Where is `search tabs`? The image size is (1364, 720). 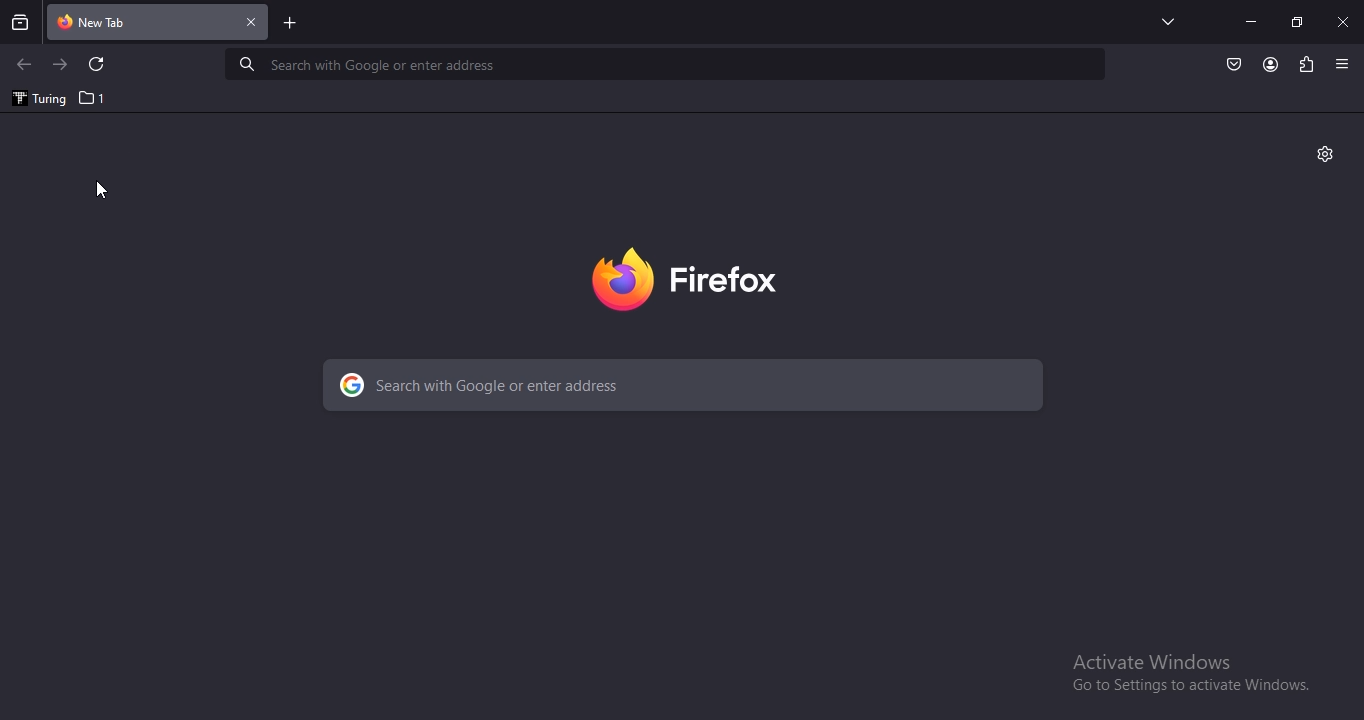 search tabs is located at coordinates (1170, 21).